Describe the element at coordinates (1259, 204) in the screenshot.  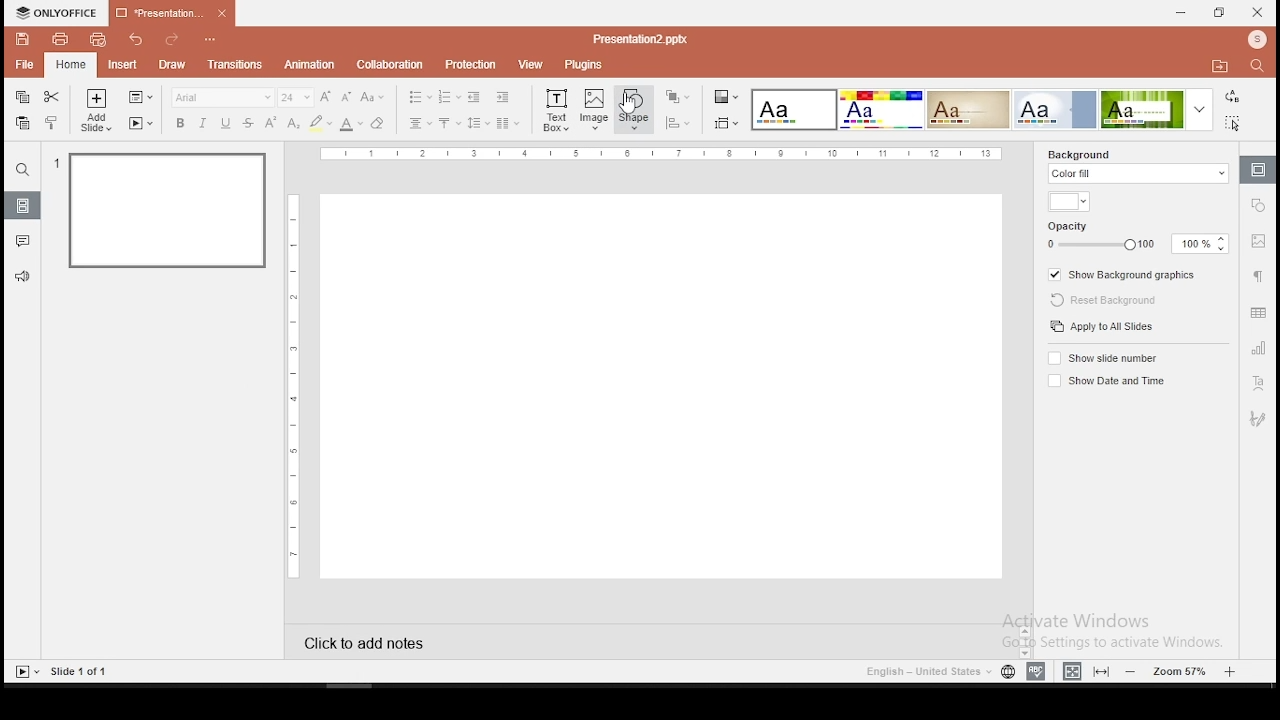
I see `shape settings` at that location.